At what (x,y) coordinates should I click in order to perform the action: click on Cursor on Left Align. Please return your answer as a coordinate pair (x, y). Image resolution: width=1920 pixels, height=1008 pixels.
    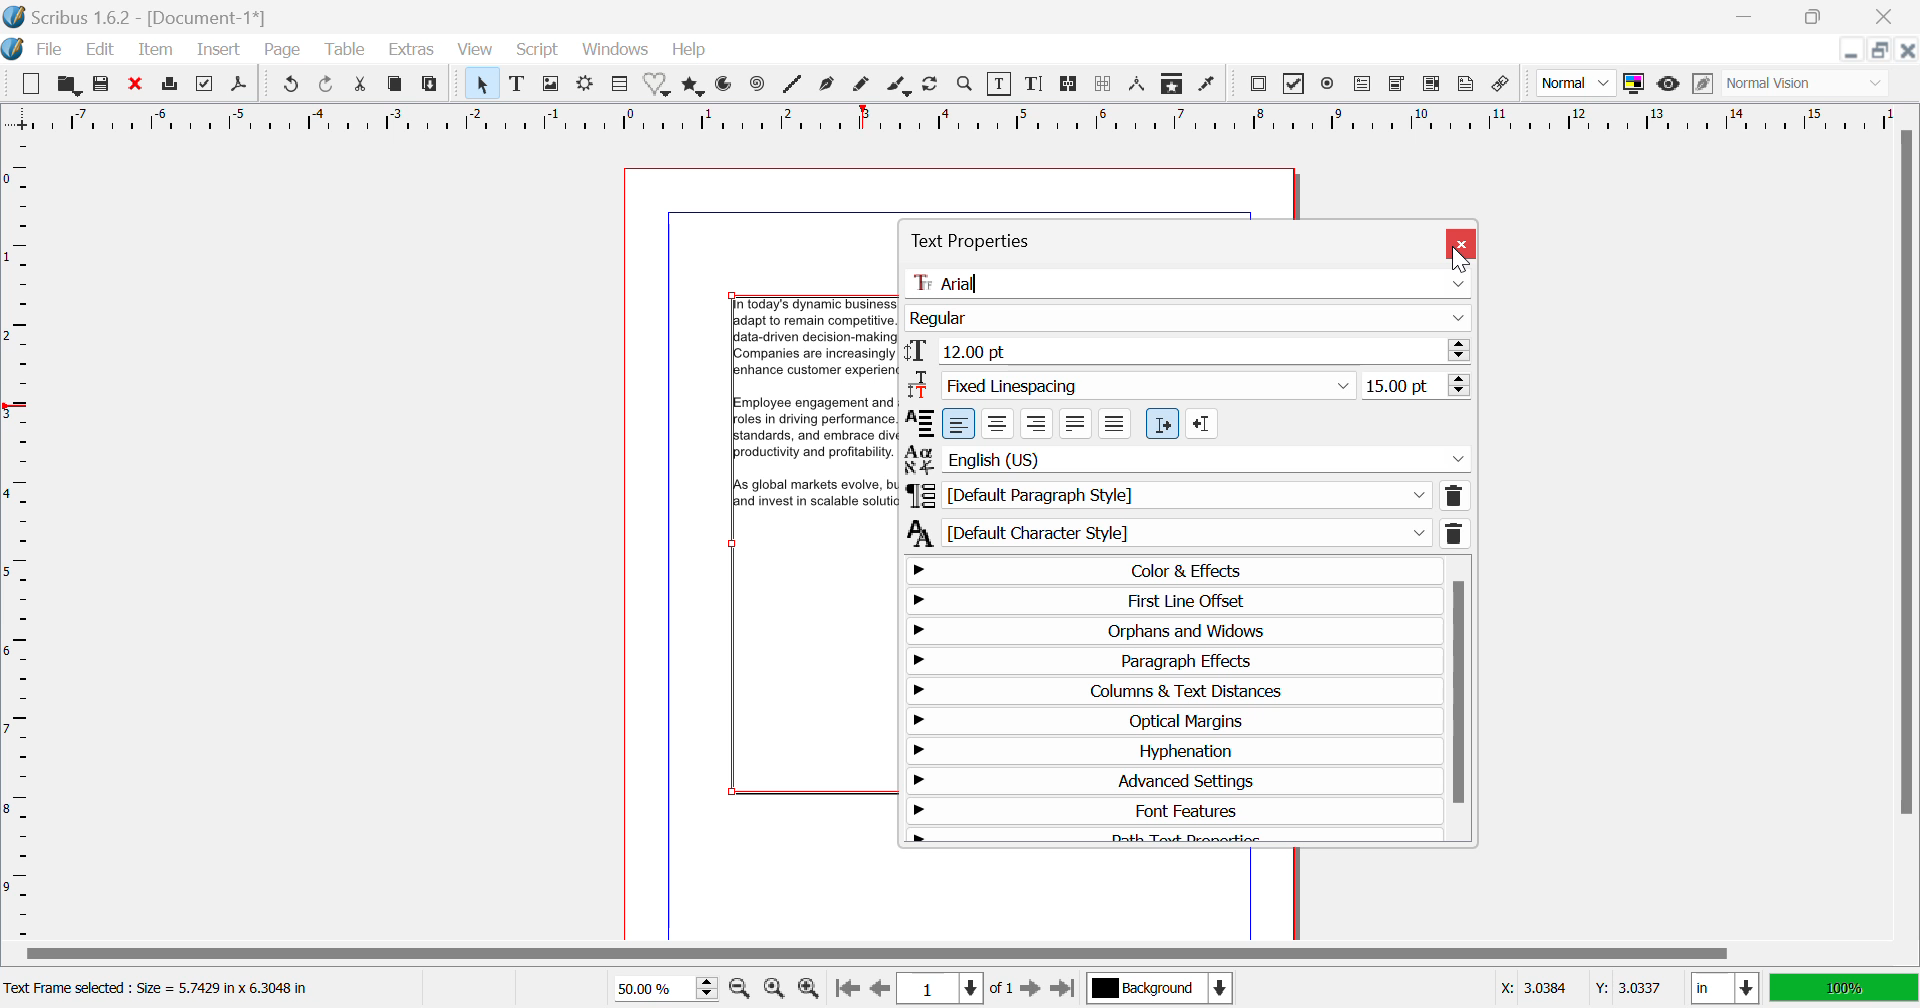
    Looking at the image, I should click on (962, 426).